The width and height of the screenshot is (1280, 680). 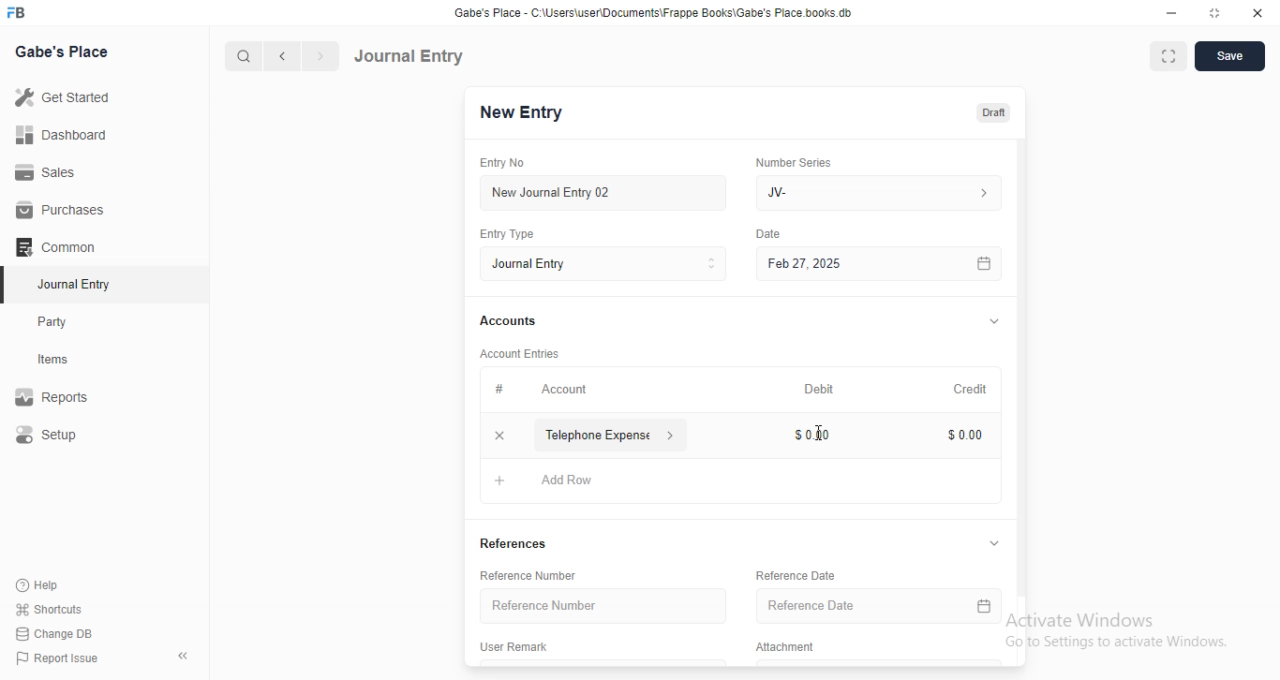 I want to click on Items, so click(x=55, y=360).